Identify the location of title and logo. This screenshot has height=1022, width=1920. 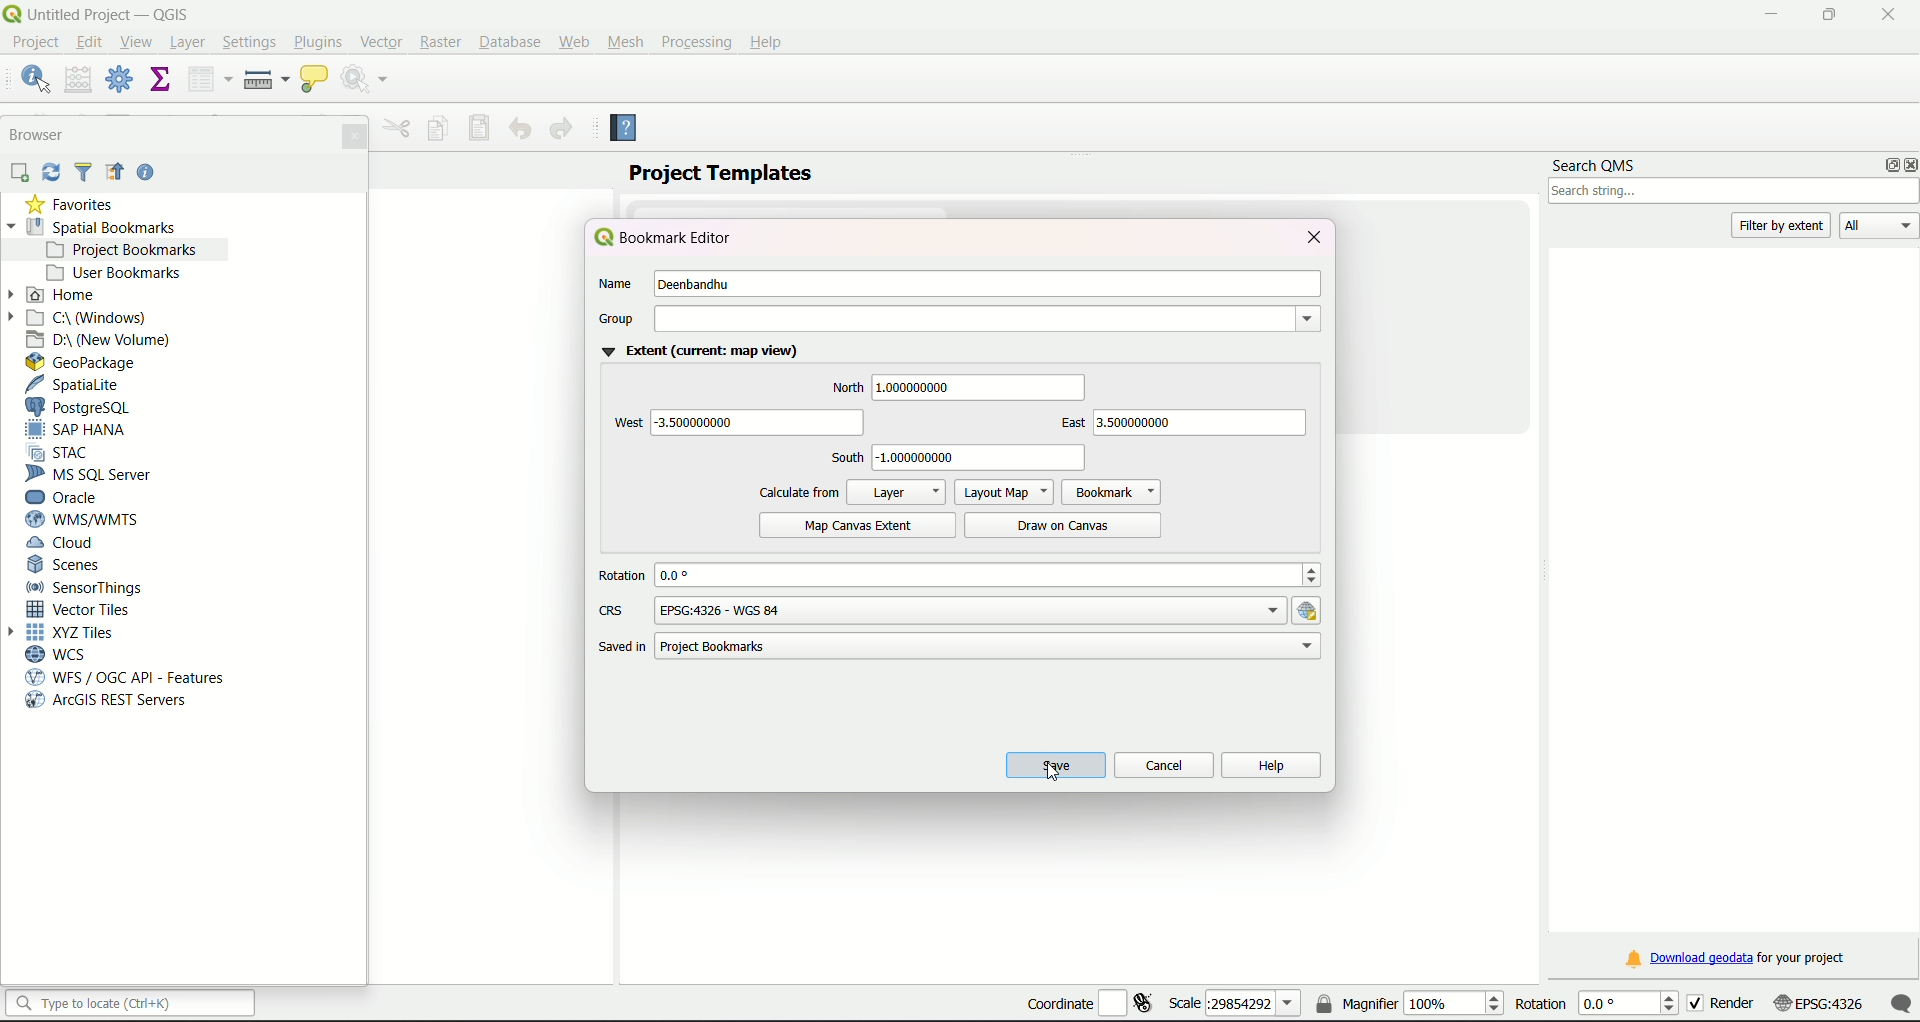
(100, 13).